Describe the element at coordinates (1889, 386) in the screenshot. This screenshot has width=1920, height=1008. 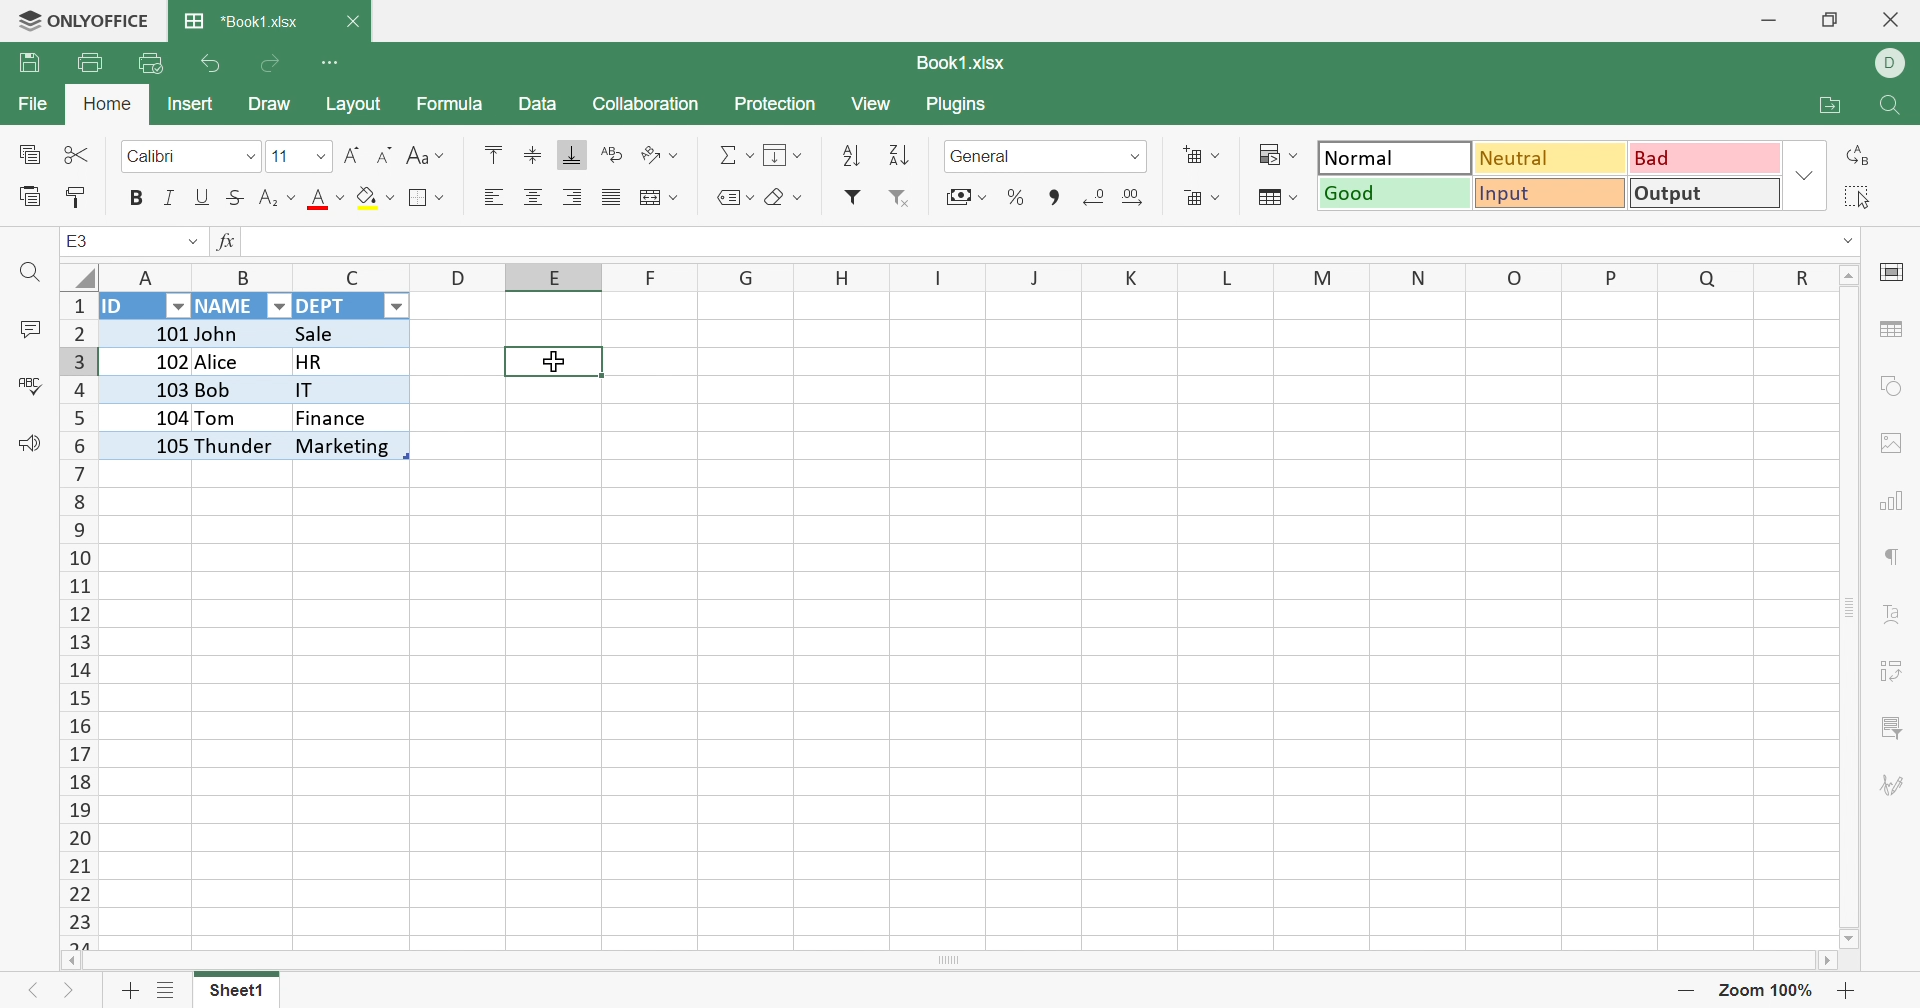
I see `shape settings` at that location.